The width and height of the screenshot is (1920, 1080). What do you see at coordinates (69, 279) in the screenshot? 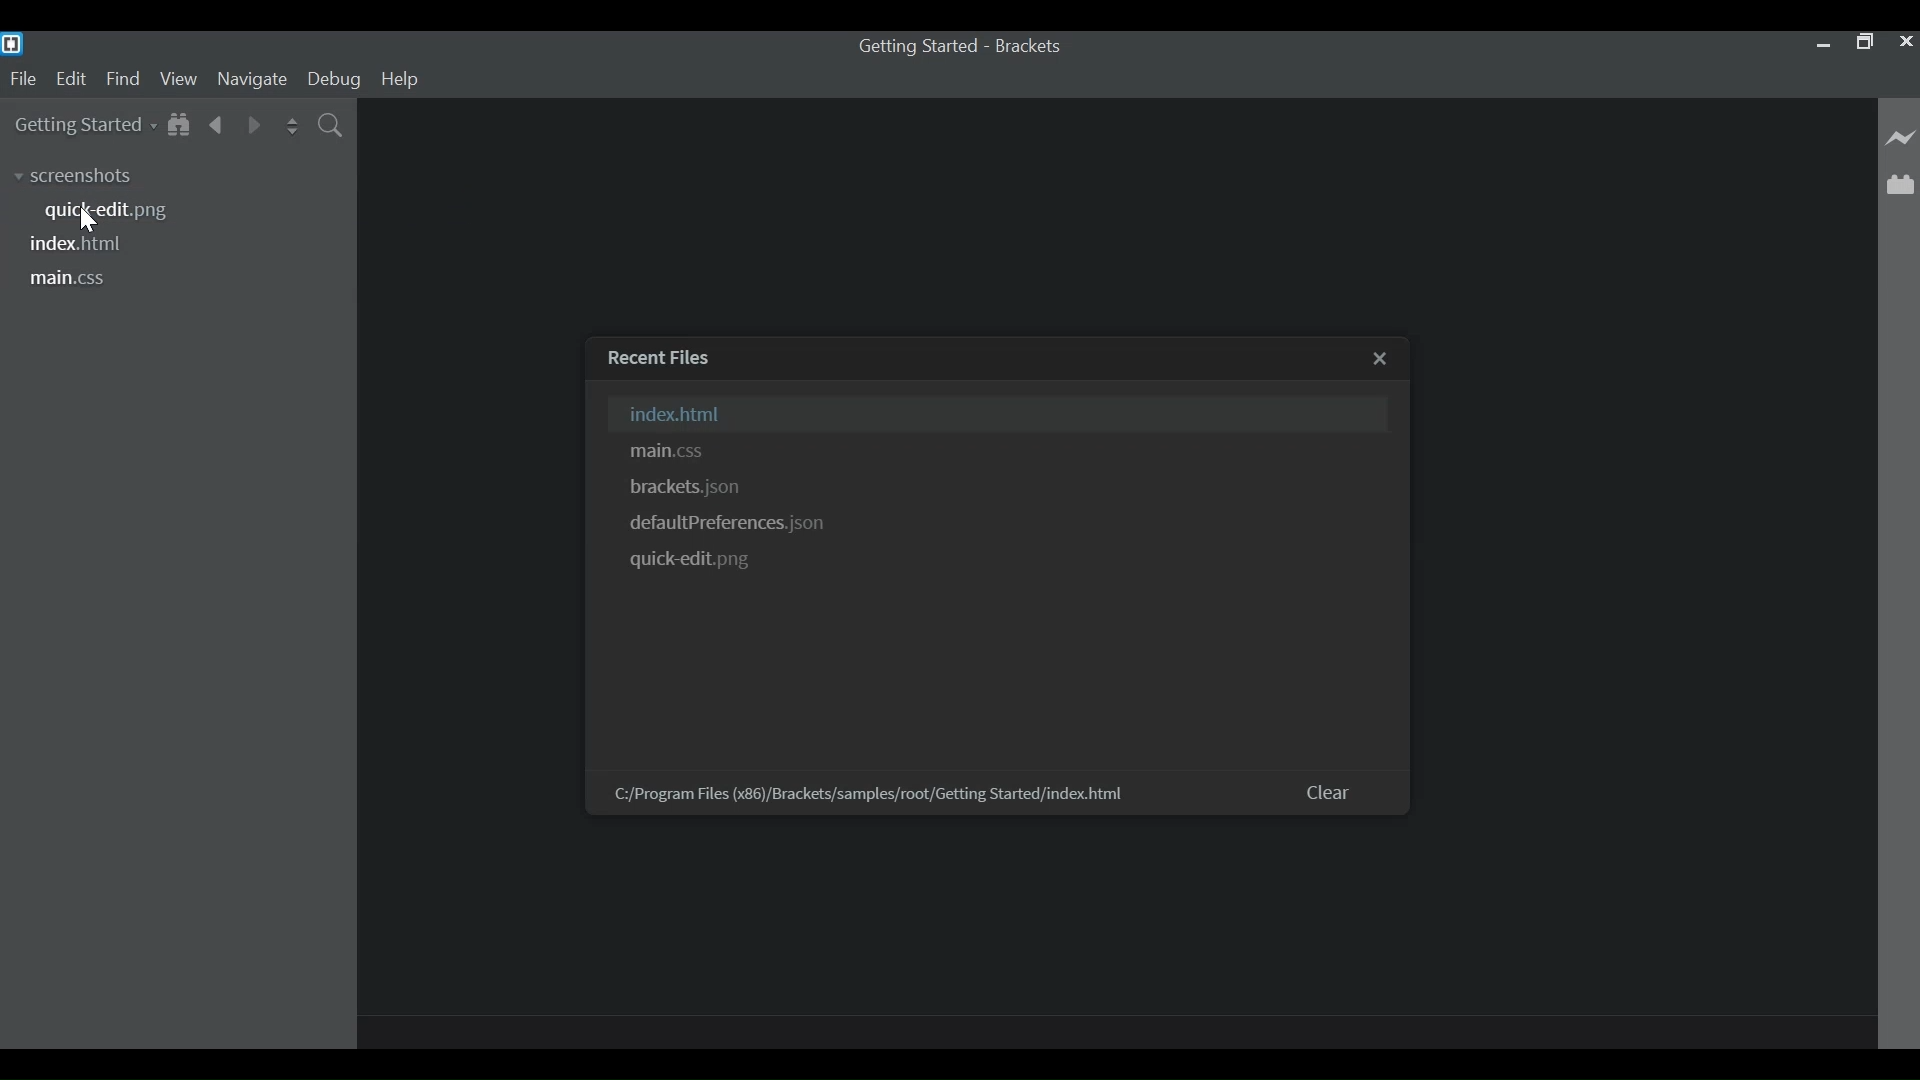
I see `main.css` at bounding box center [69, 279].